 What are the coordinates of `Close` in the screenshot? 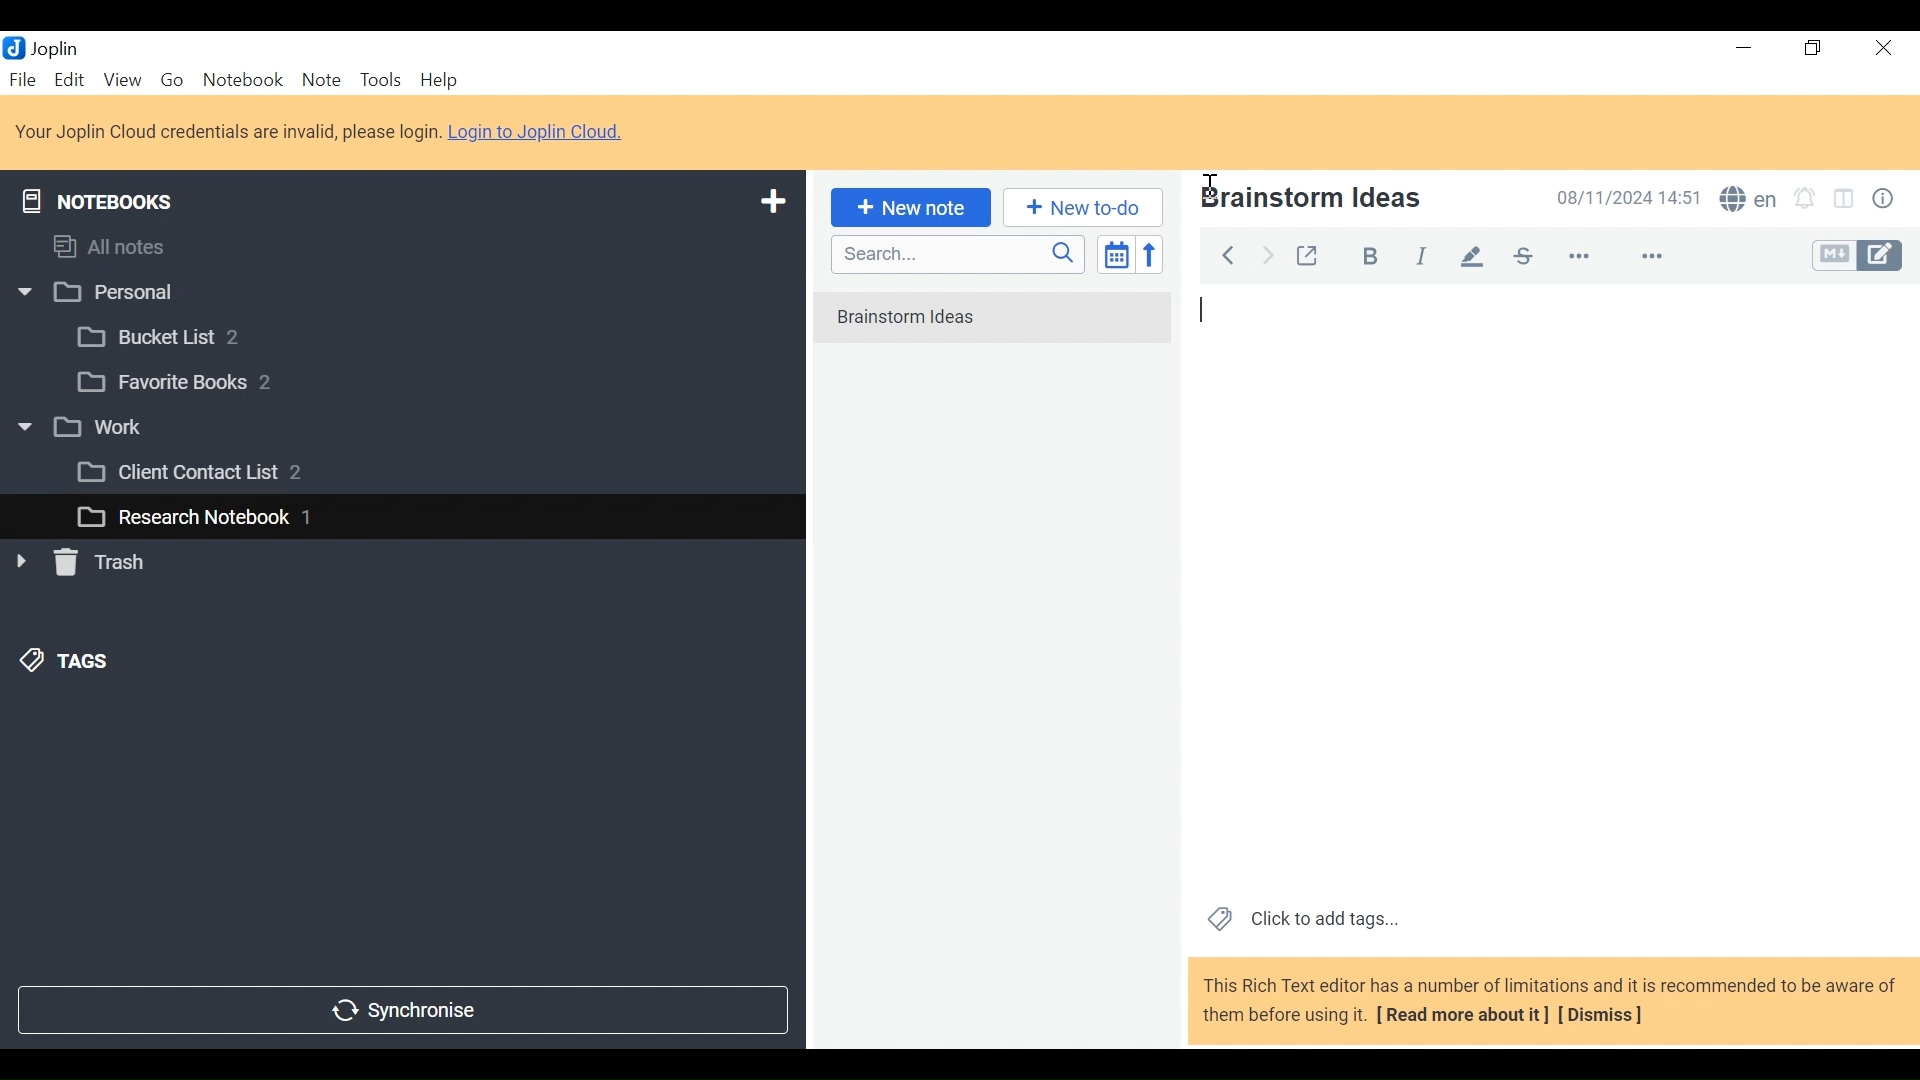 It's located at (1880, 49).